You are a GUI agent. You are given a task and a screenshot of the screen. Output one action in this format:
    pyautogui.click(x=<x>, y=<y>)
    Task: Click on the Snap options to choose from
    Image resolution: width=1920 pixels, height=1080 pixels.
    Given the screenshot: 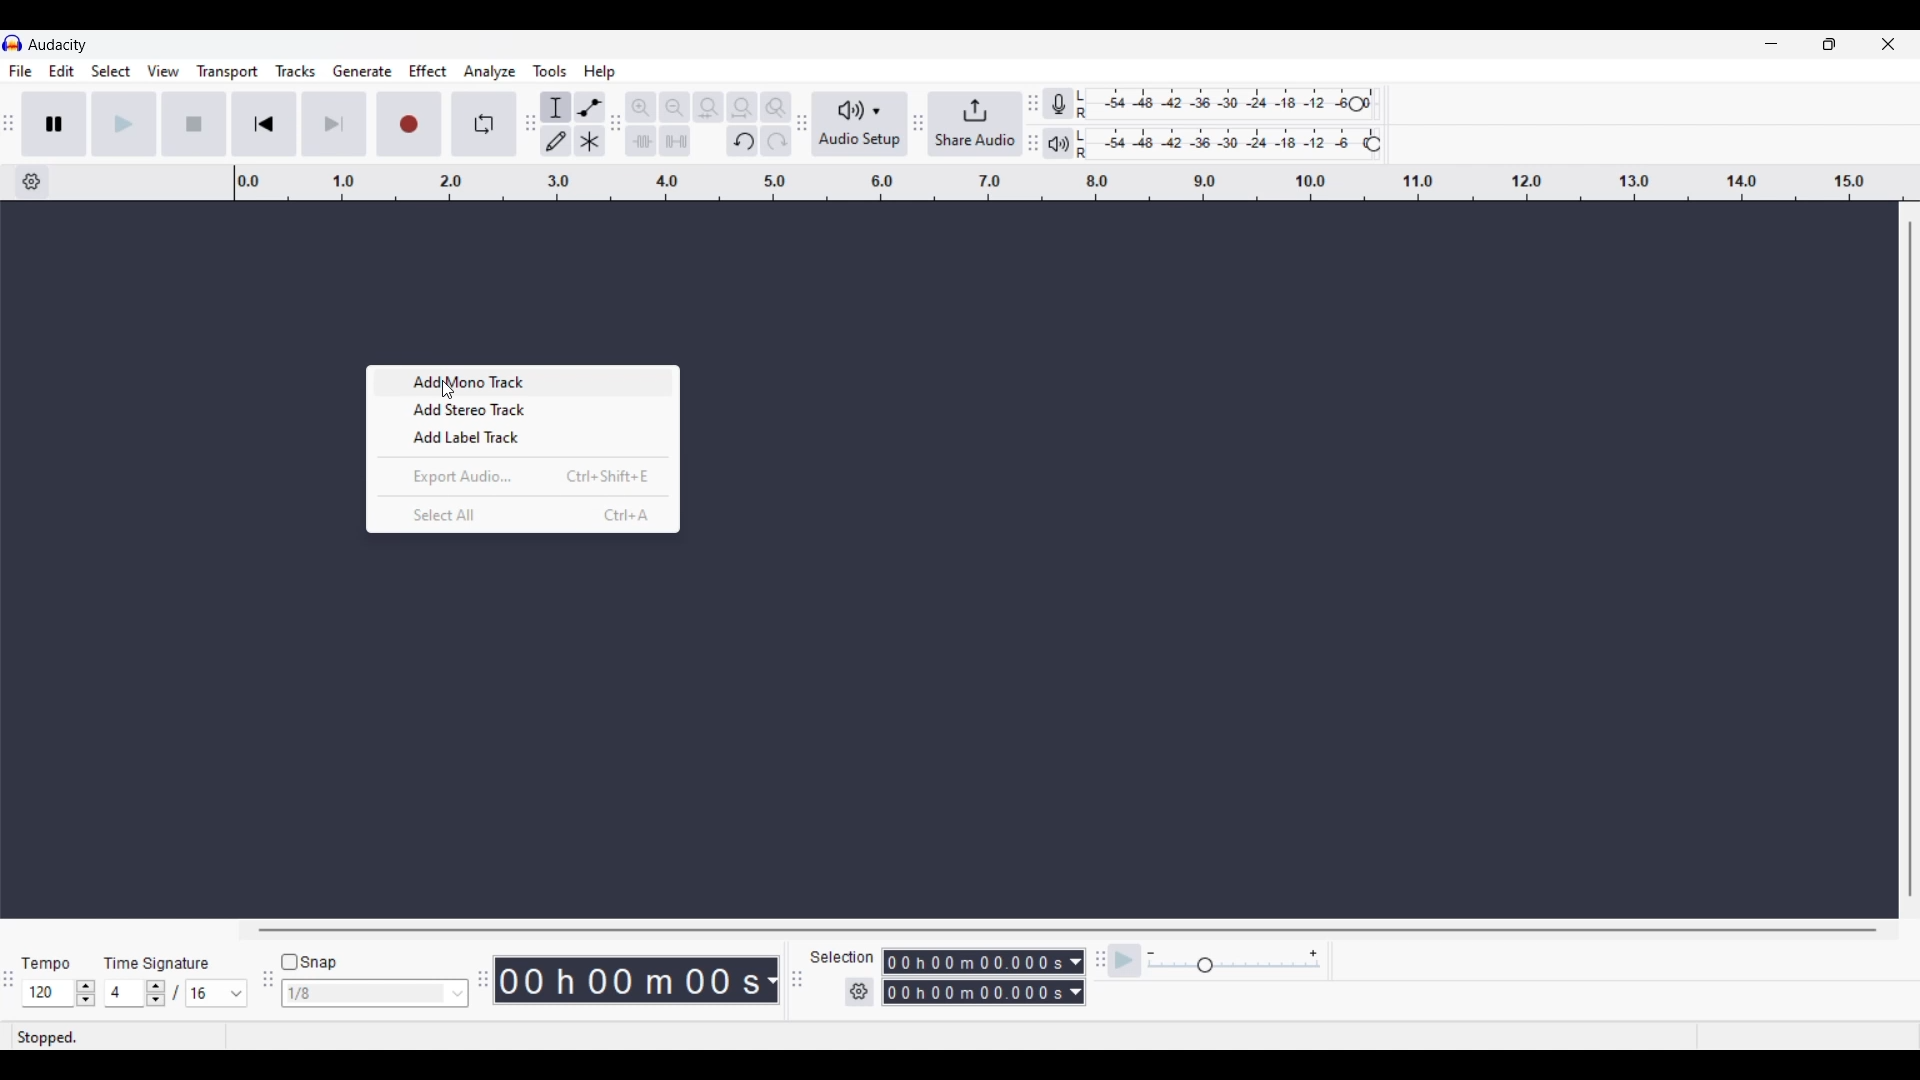 What is the action you would take?
    pyautogui.click(x=459, y=994)
    